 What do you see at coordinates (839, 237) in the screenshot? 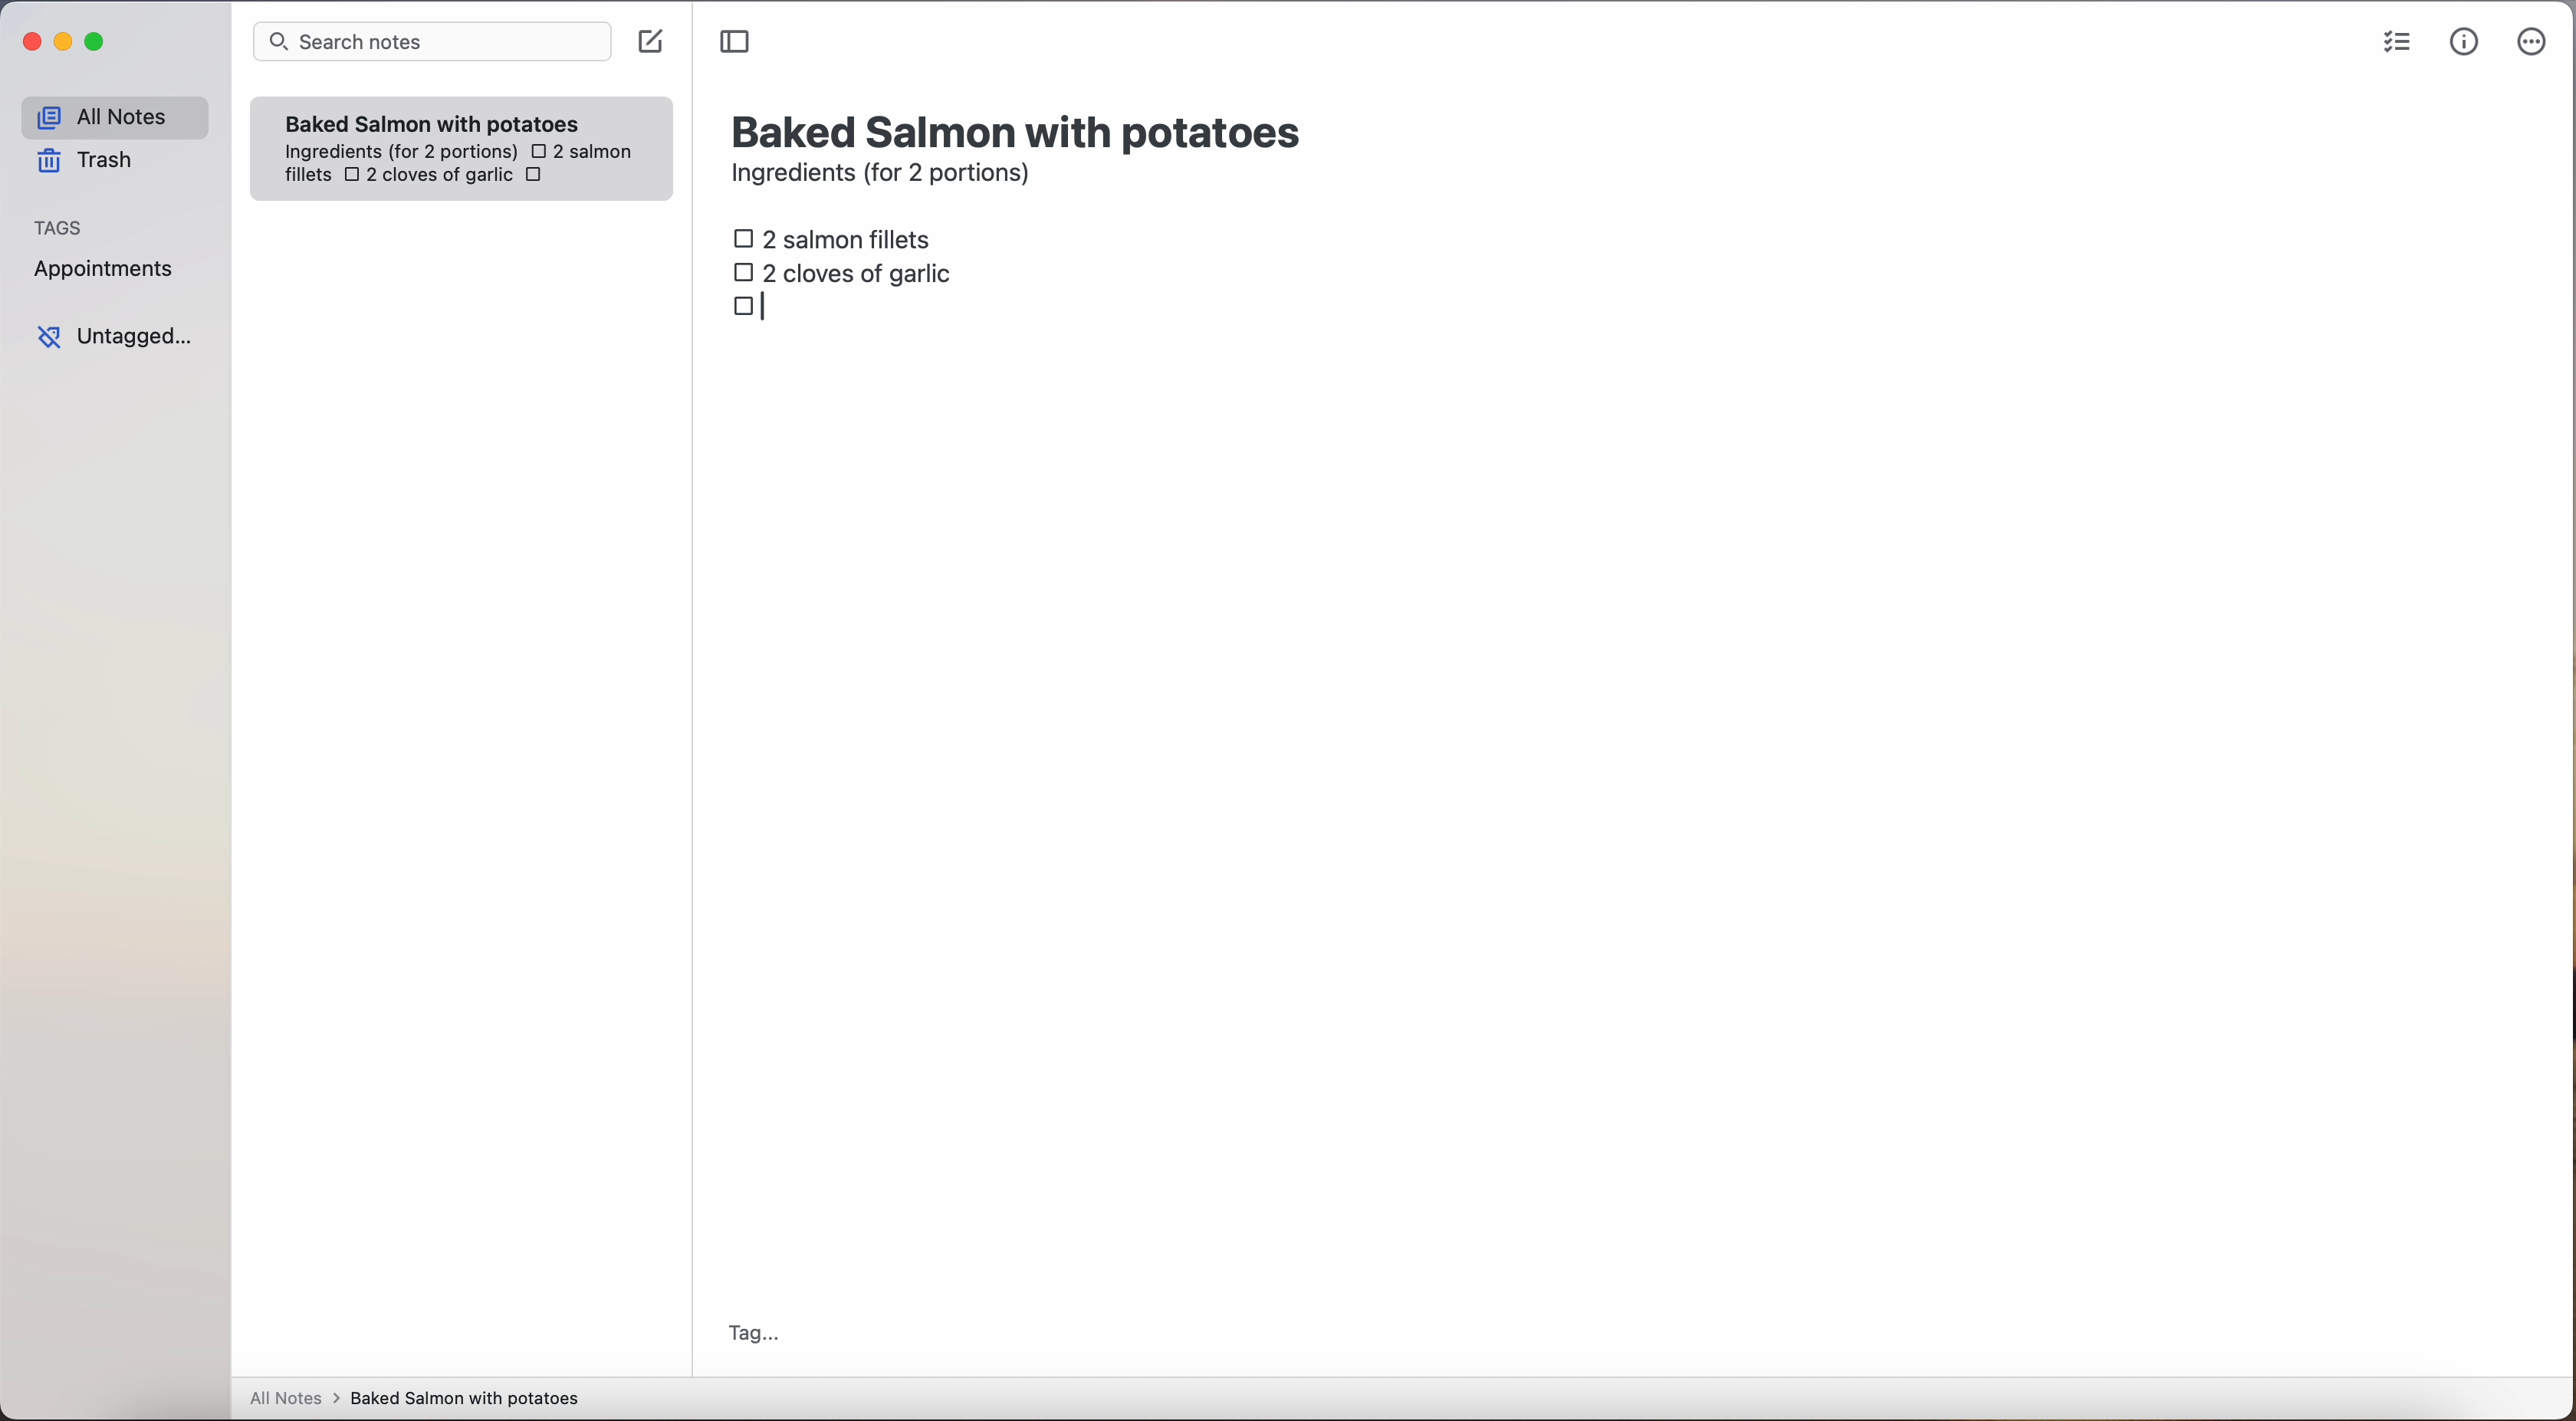
I see `2 salmon fillets` at bounding box center [839, 237].